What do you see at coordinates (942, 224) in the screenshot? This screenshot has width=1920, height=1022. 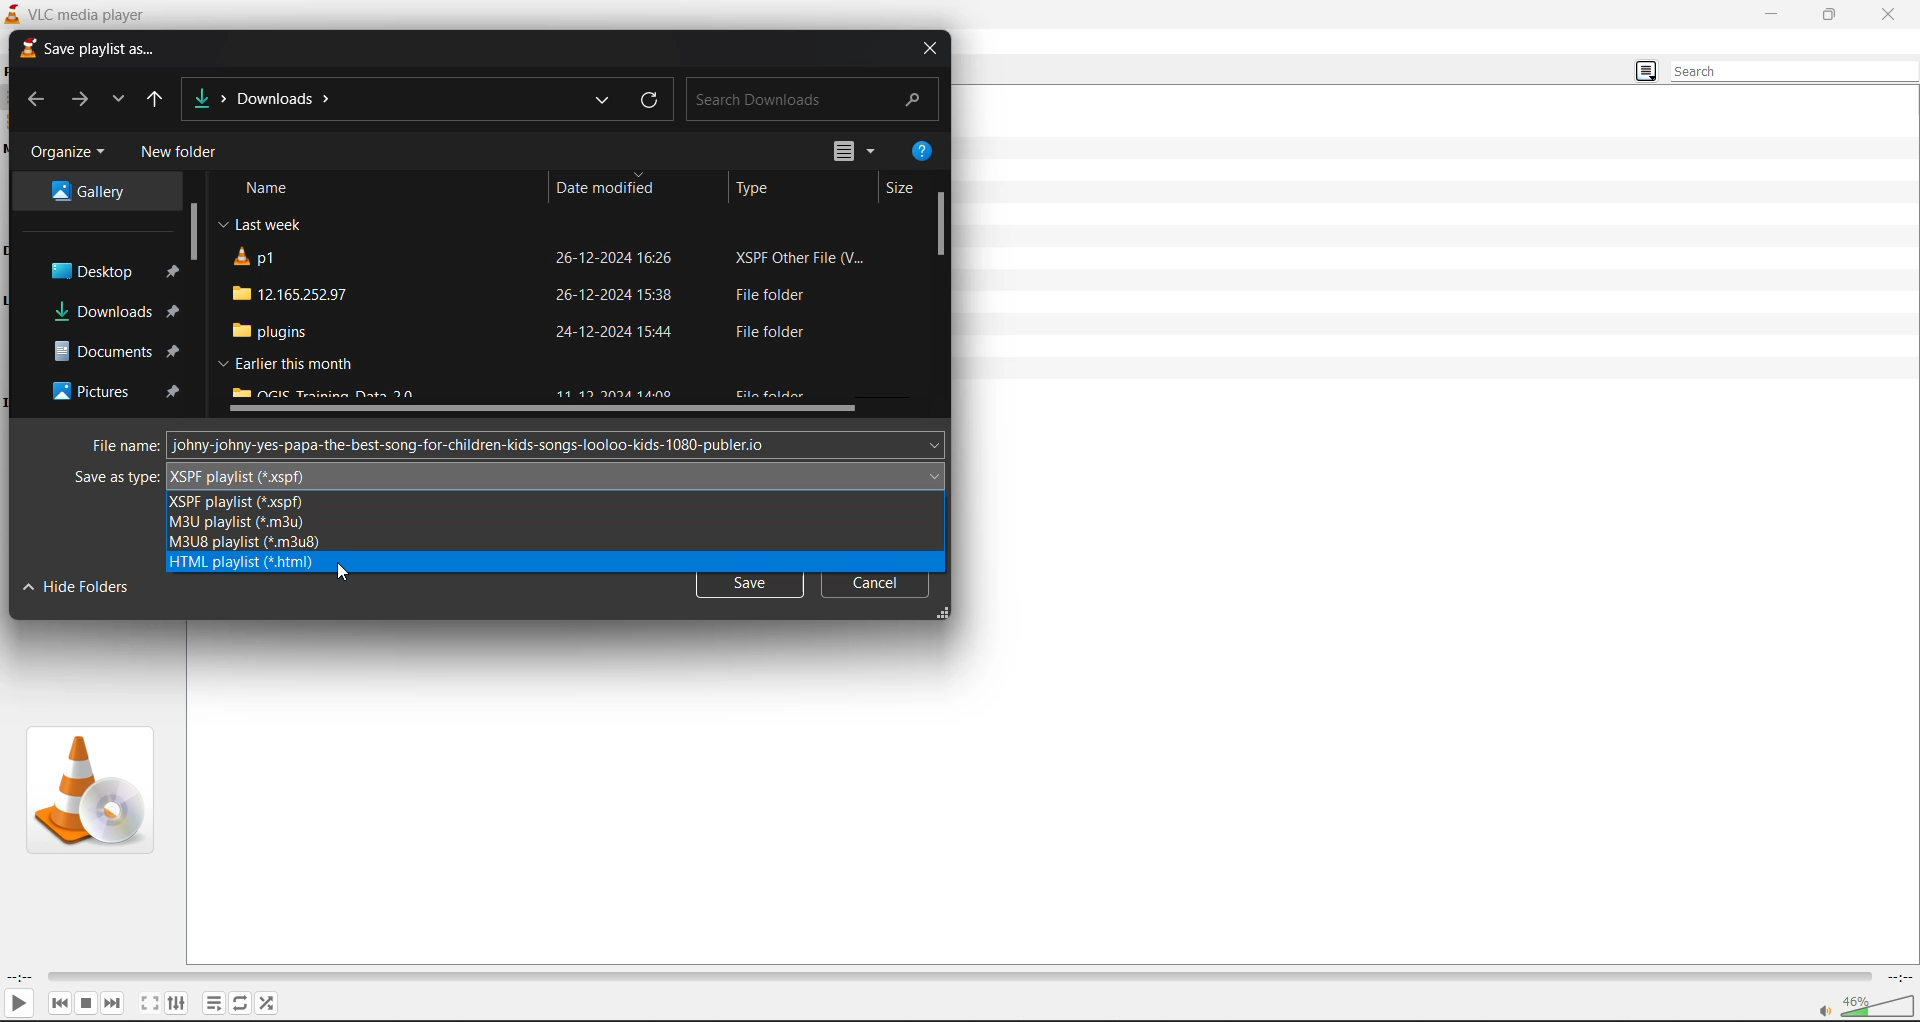 I see `vertical scroll bar` at bounding box center [942, 224].